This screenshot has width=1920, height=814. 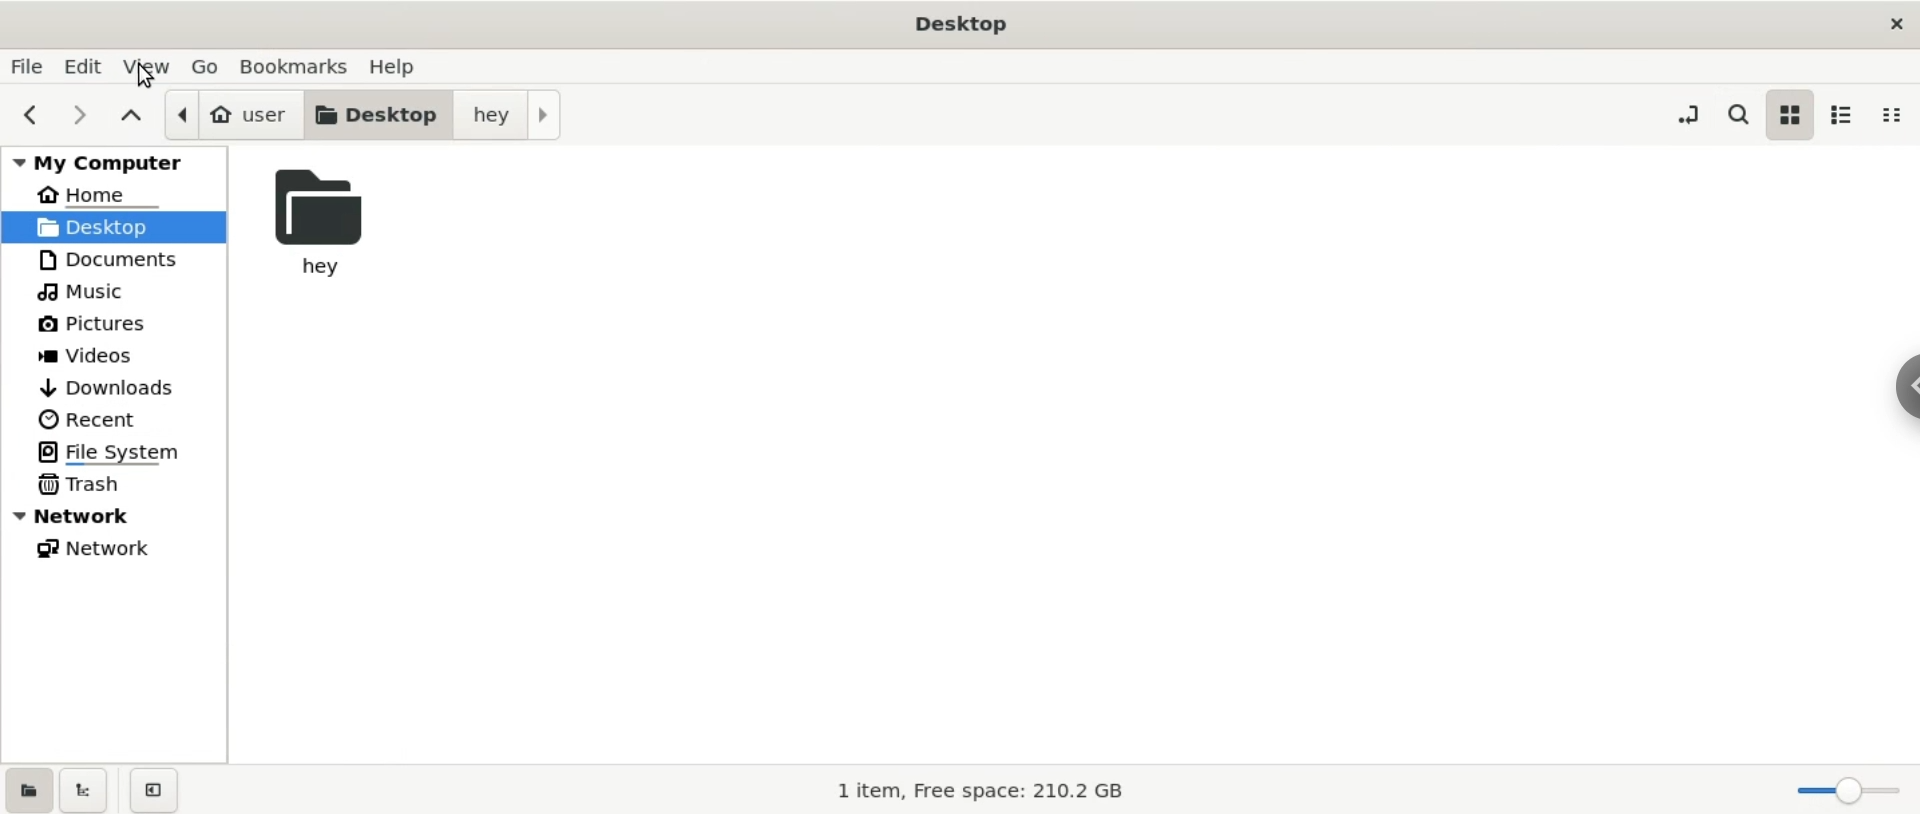 What do you see at coordinates (123, 322) in the screenshot?
I see `pictures` at bounding box center [123, 322].